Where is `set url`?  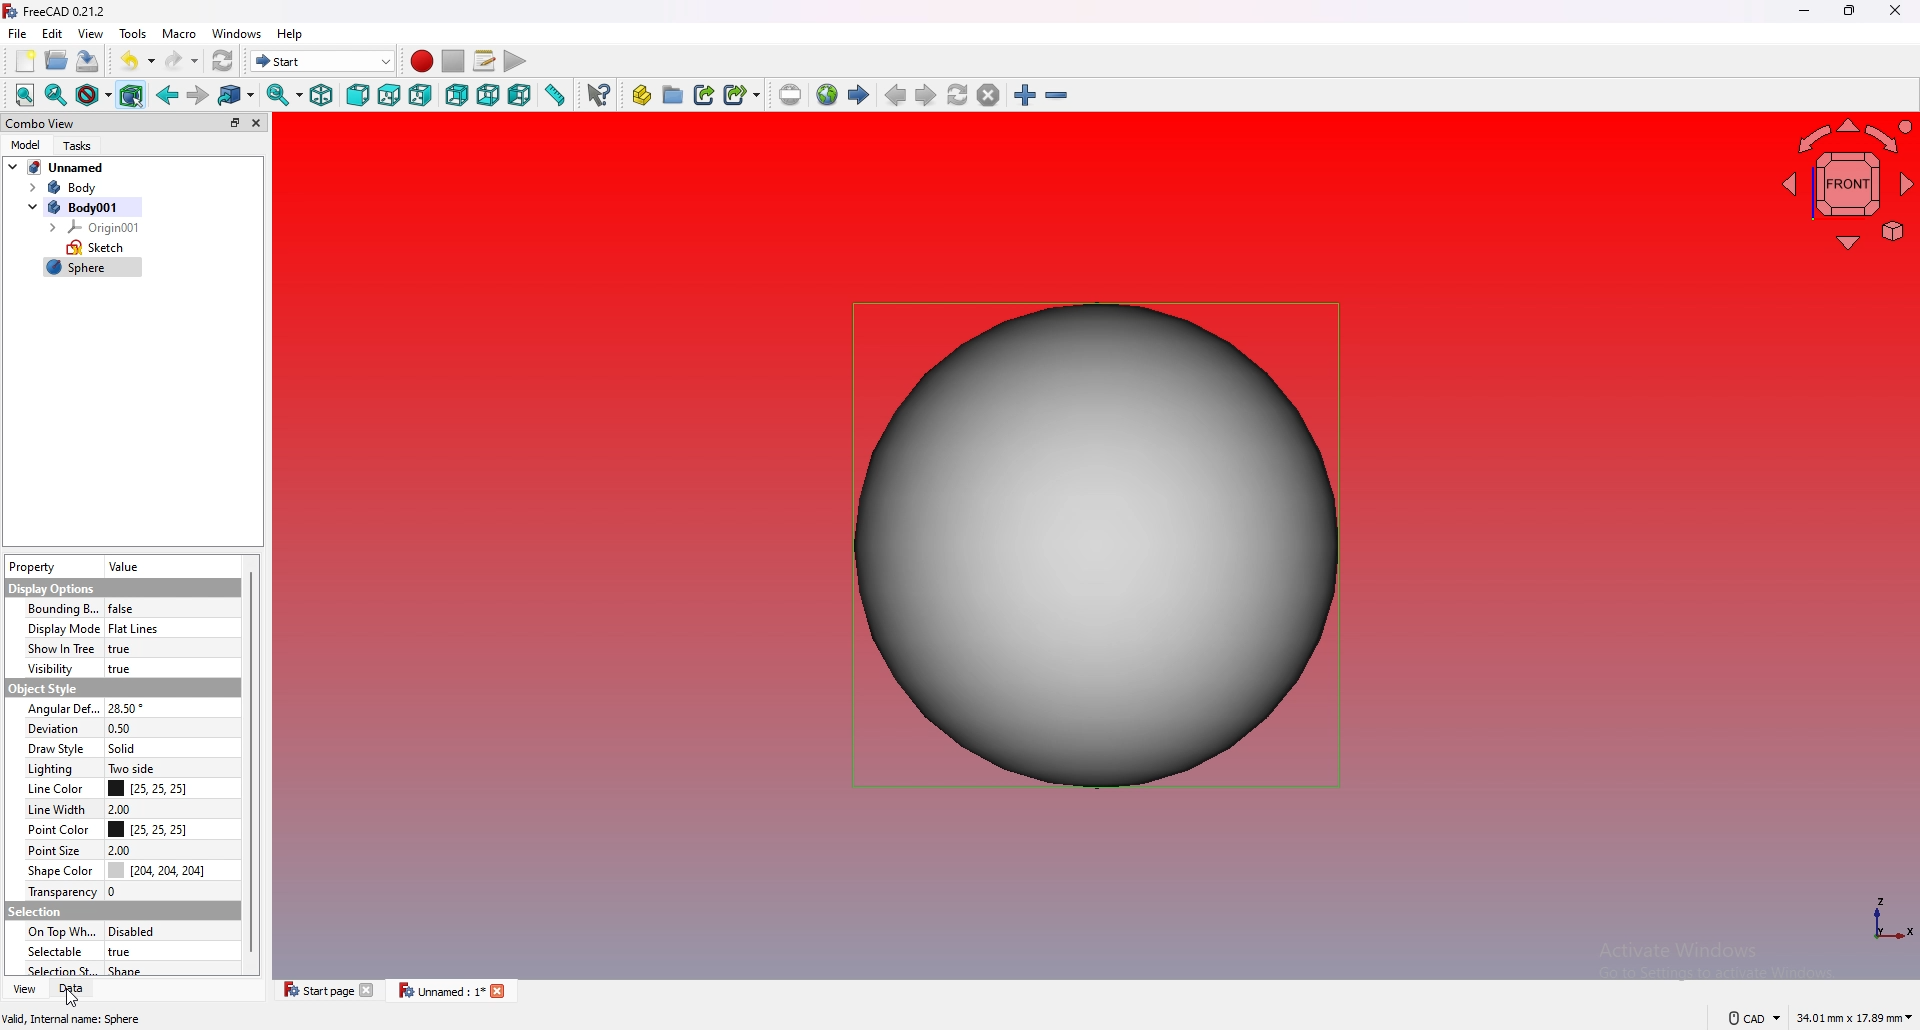 set url is located at coordinates (790, 95).